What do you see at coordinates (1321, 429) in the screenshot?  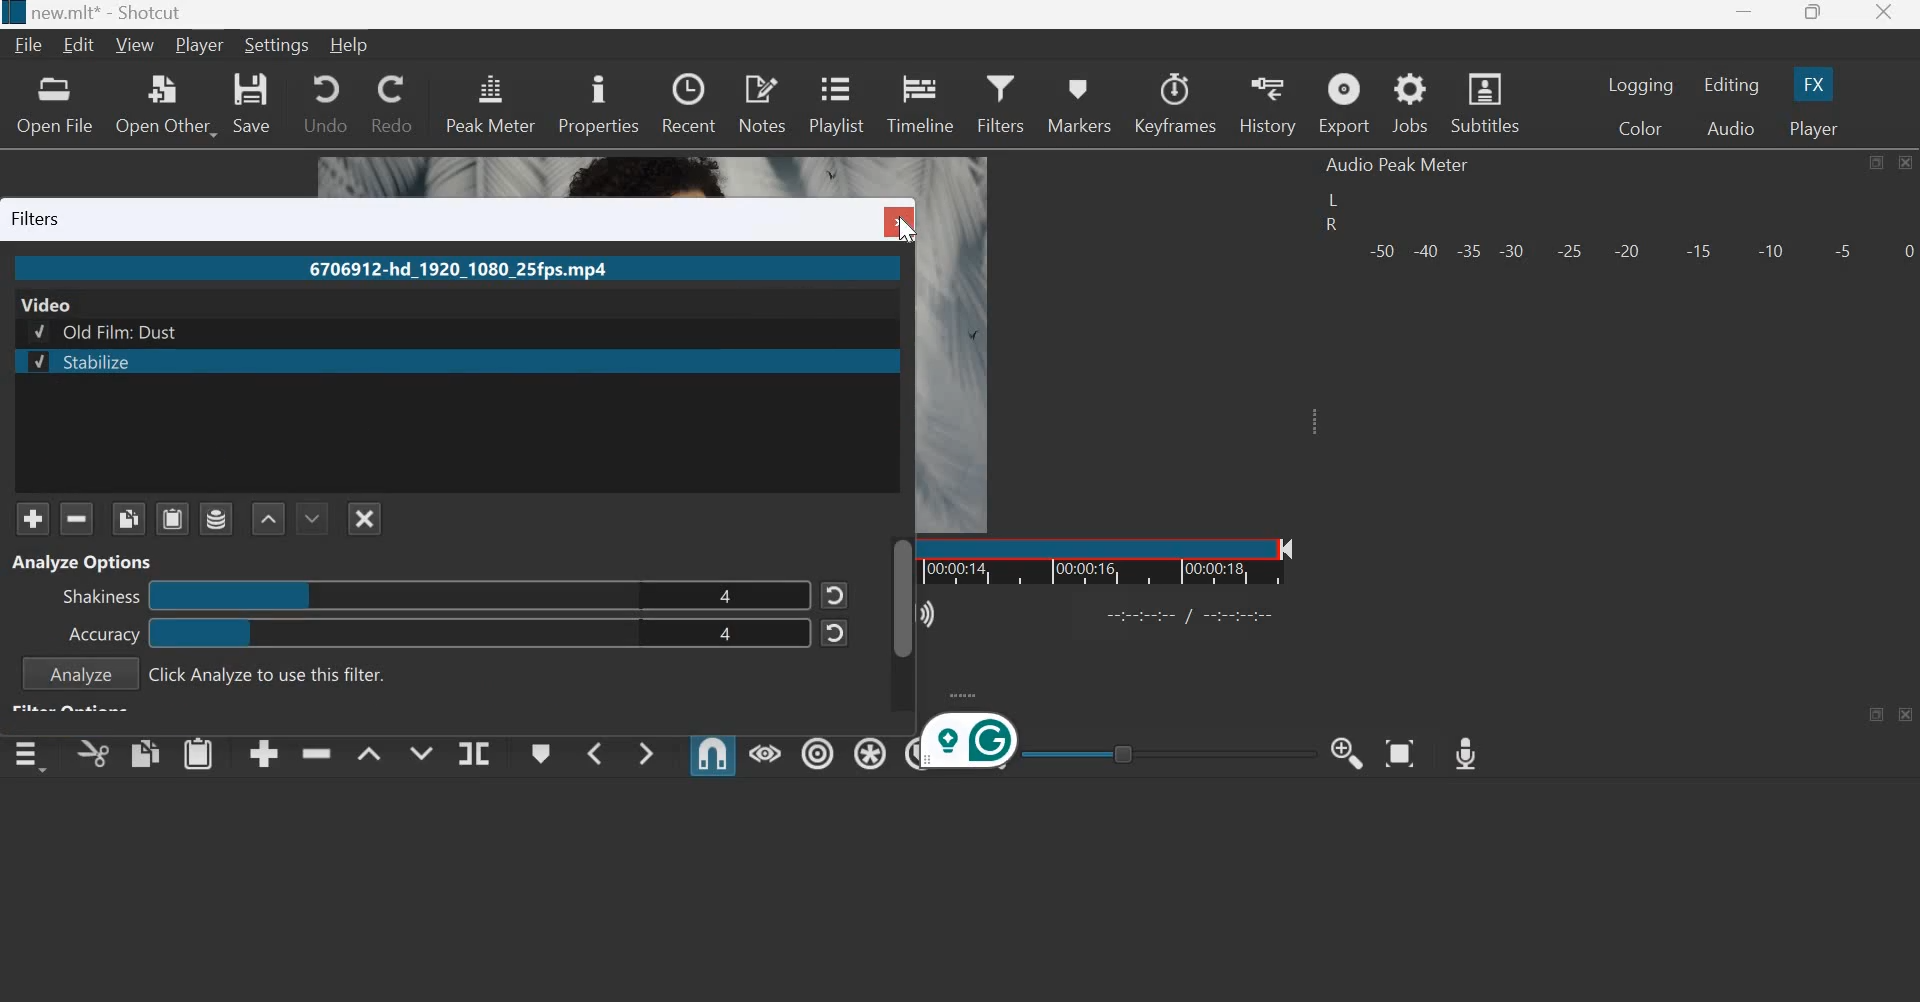 I see `expand` at bounding box center [1321, 429].